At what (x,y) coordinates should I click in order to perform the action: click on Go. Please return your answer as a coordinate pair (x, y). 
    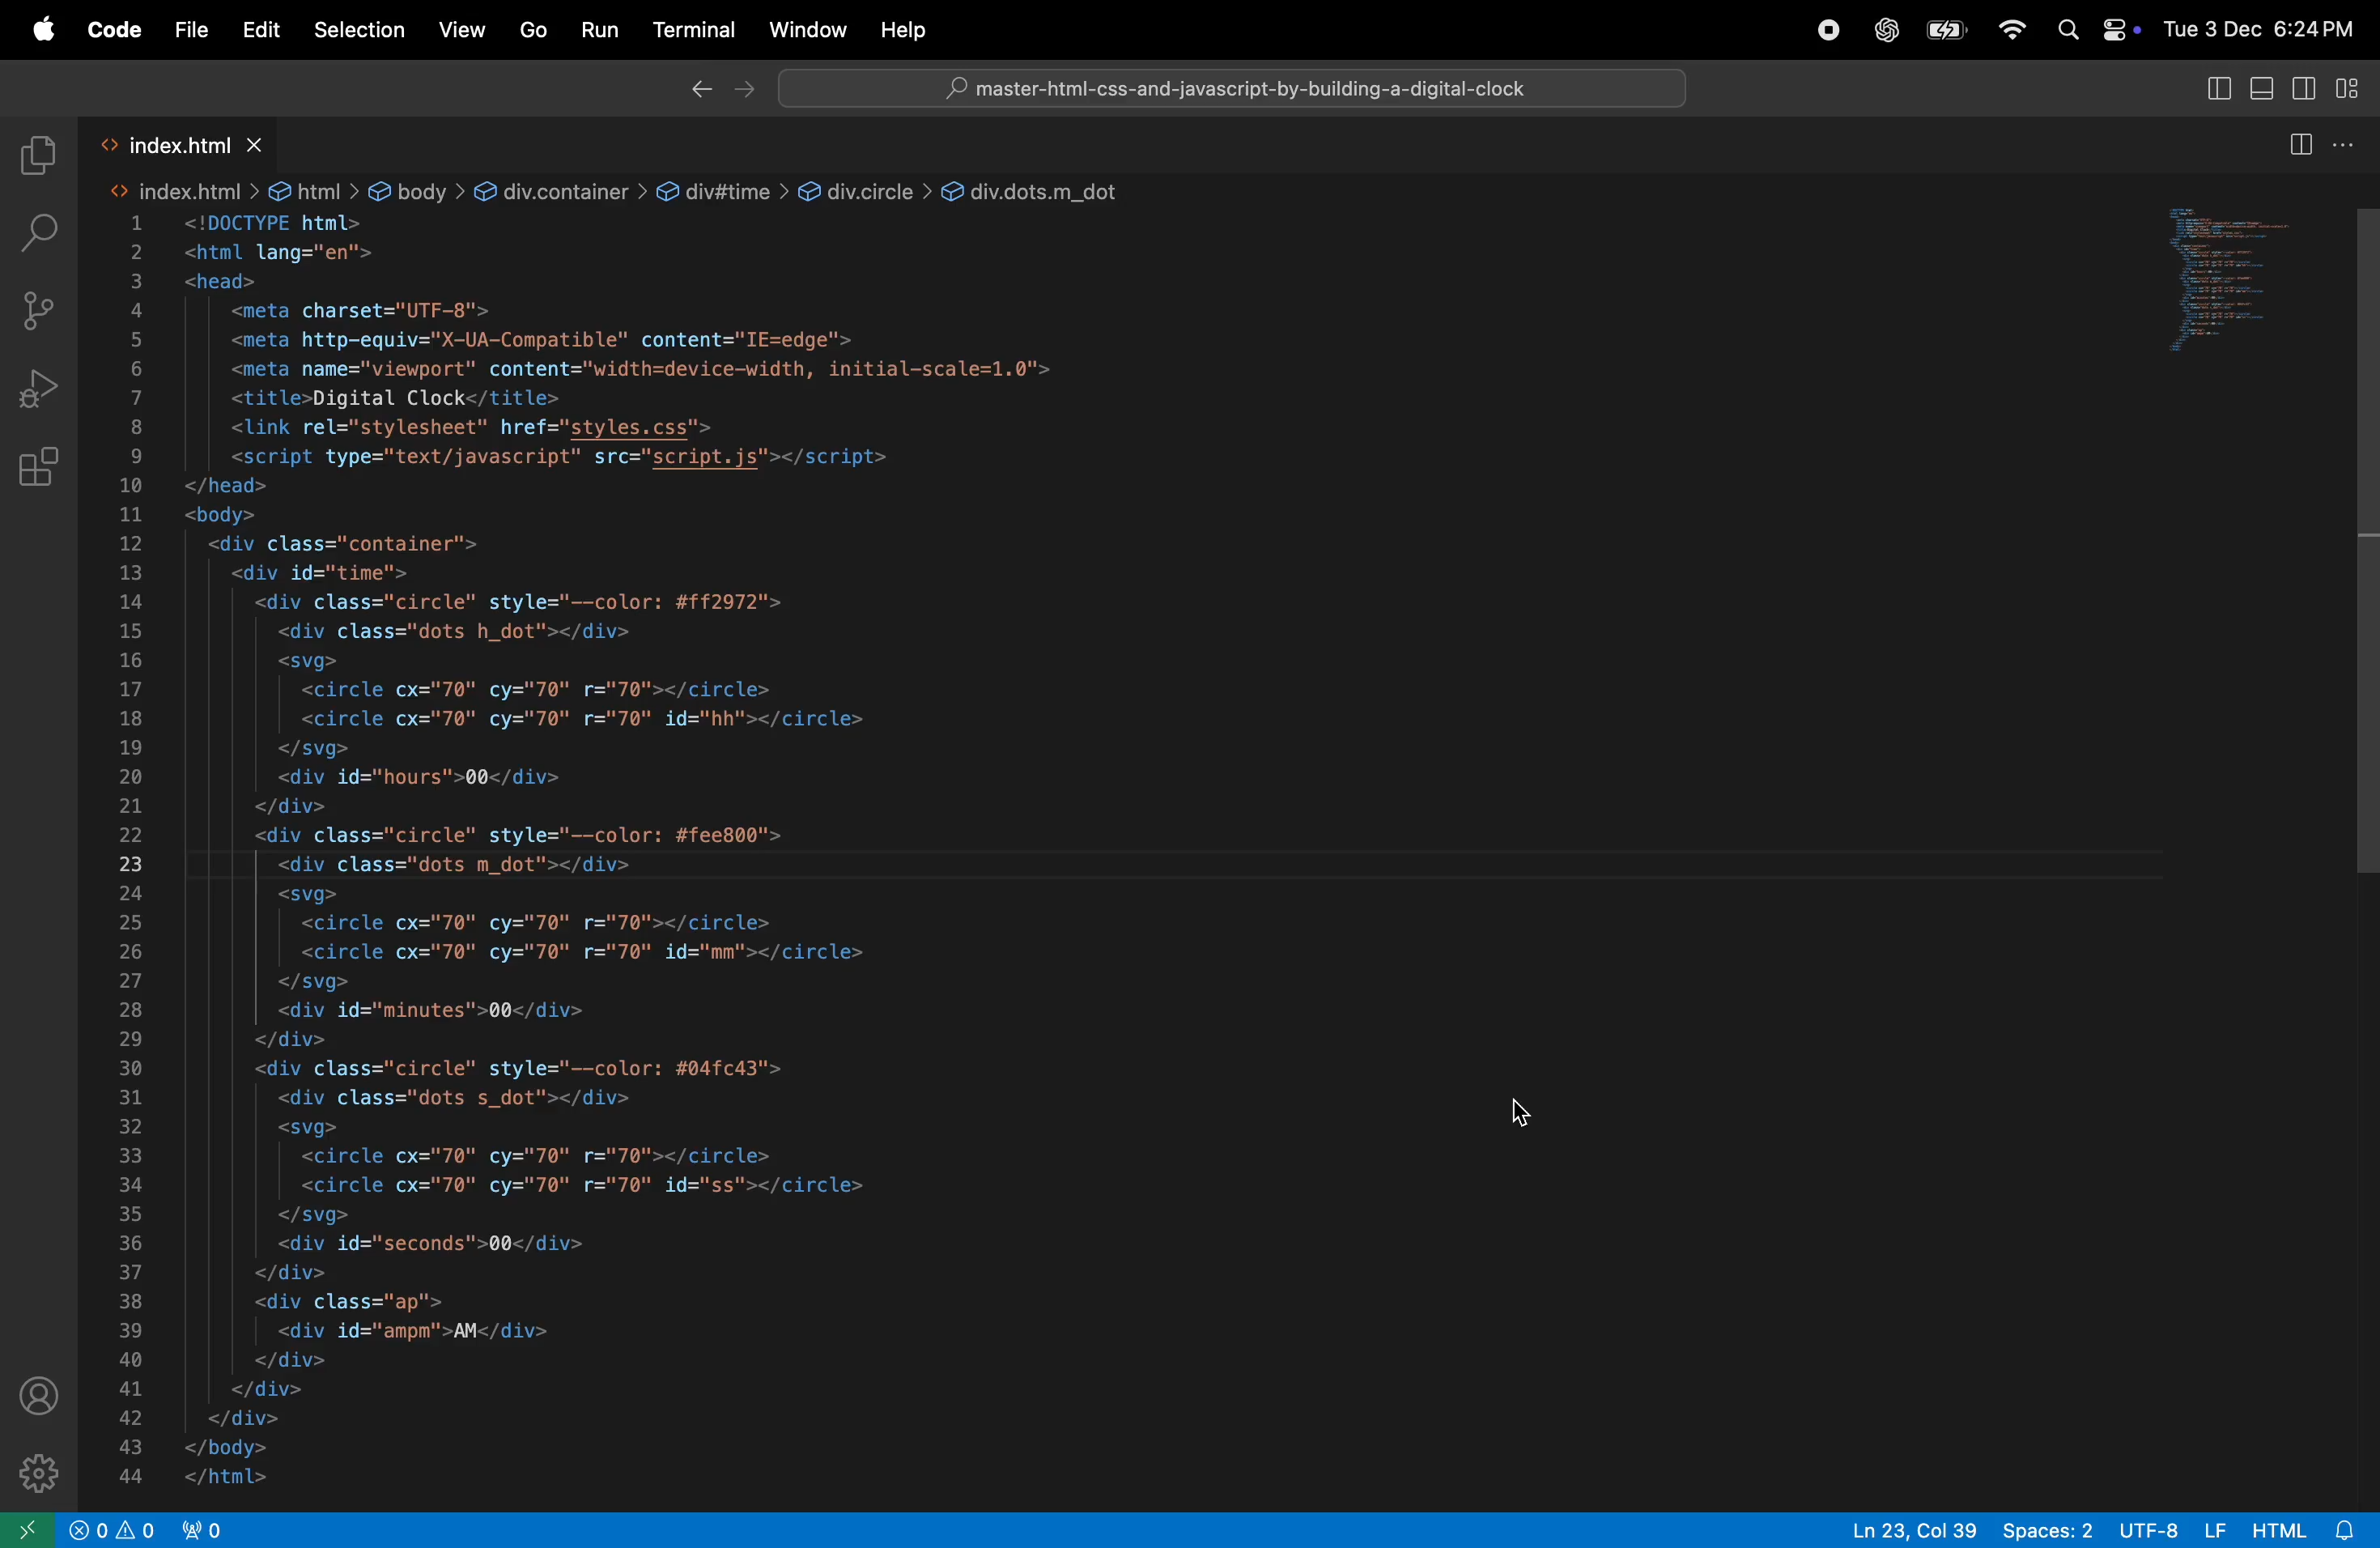
    Looking at the image, I should click on (535, 32).